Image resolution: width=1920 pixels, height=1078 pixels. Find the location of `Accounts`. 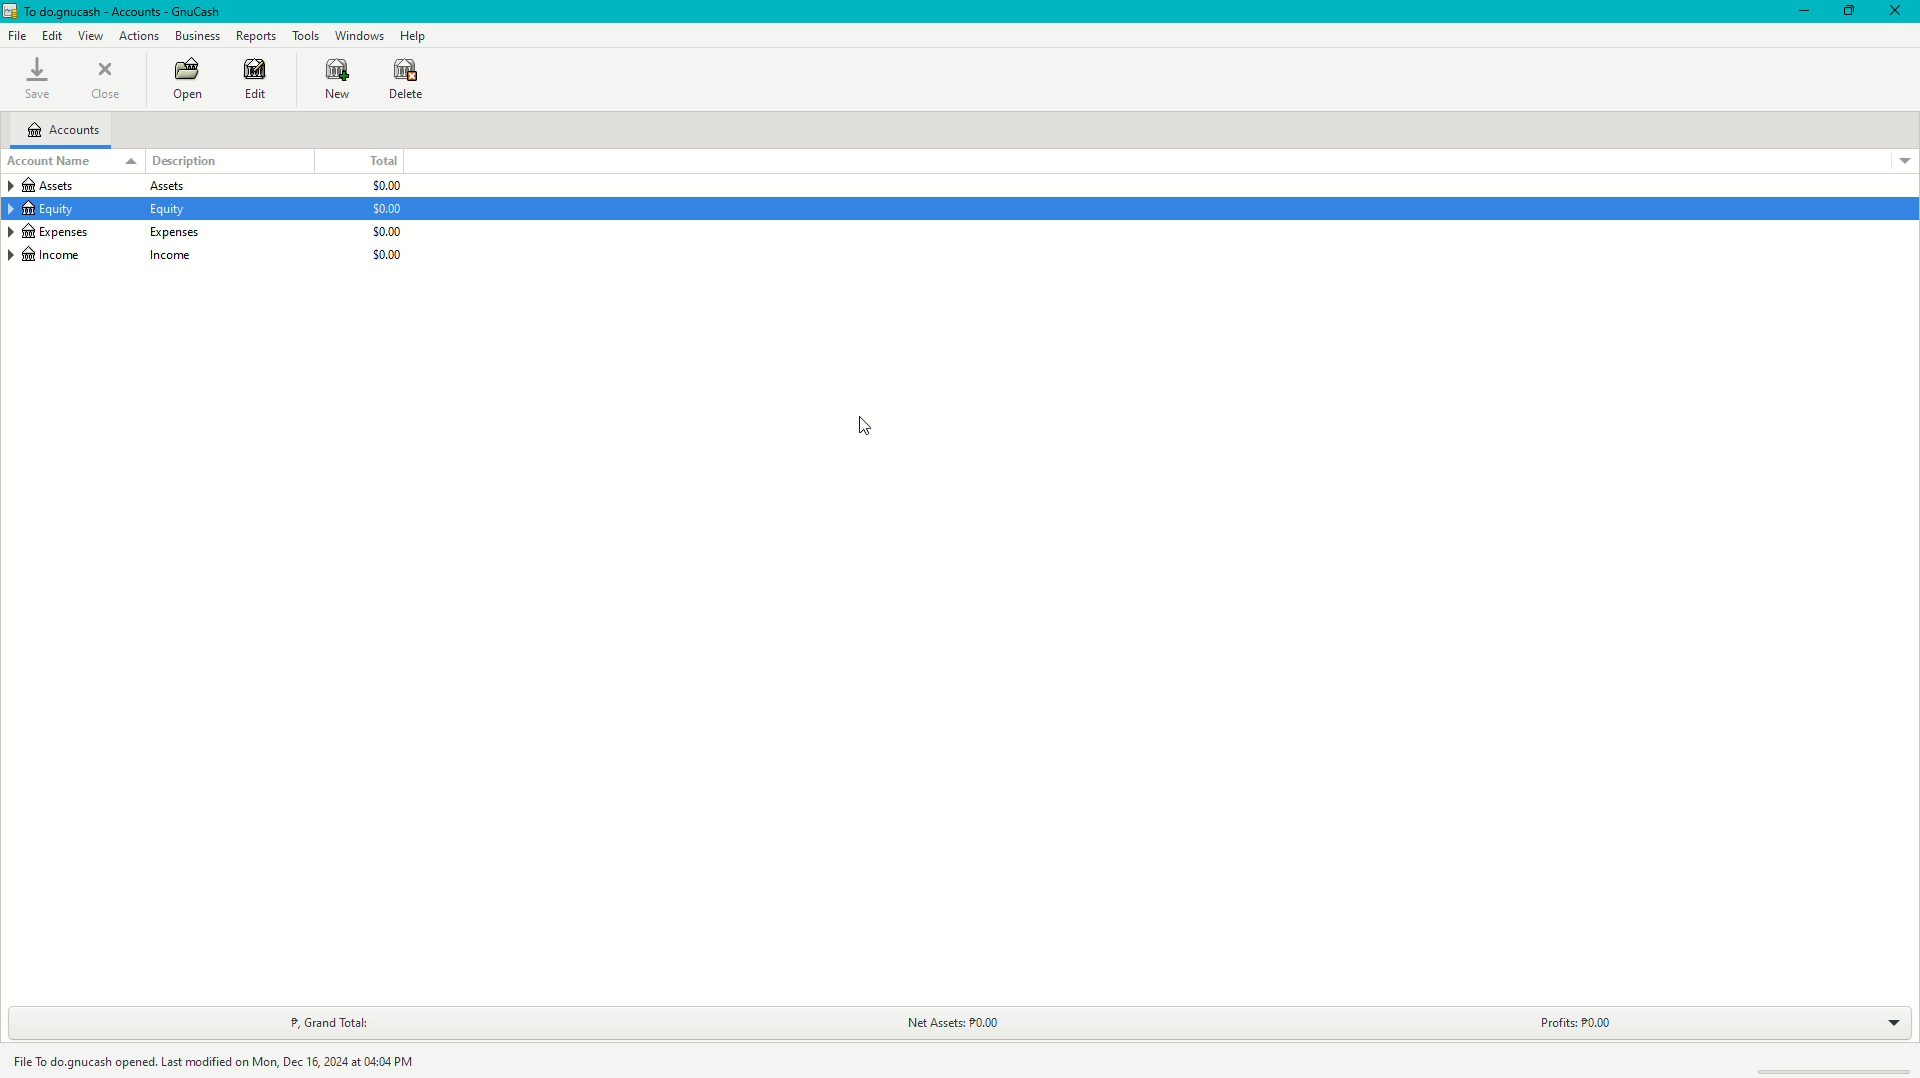

Accounts is located at coordinates (65, 132).